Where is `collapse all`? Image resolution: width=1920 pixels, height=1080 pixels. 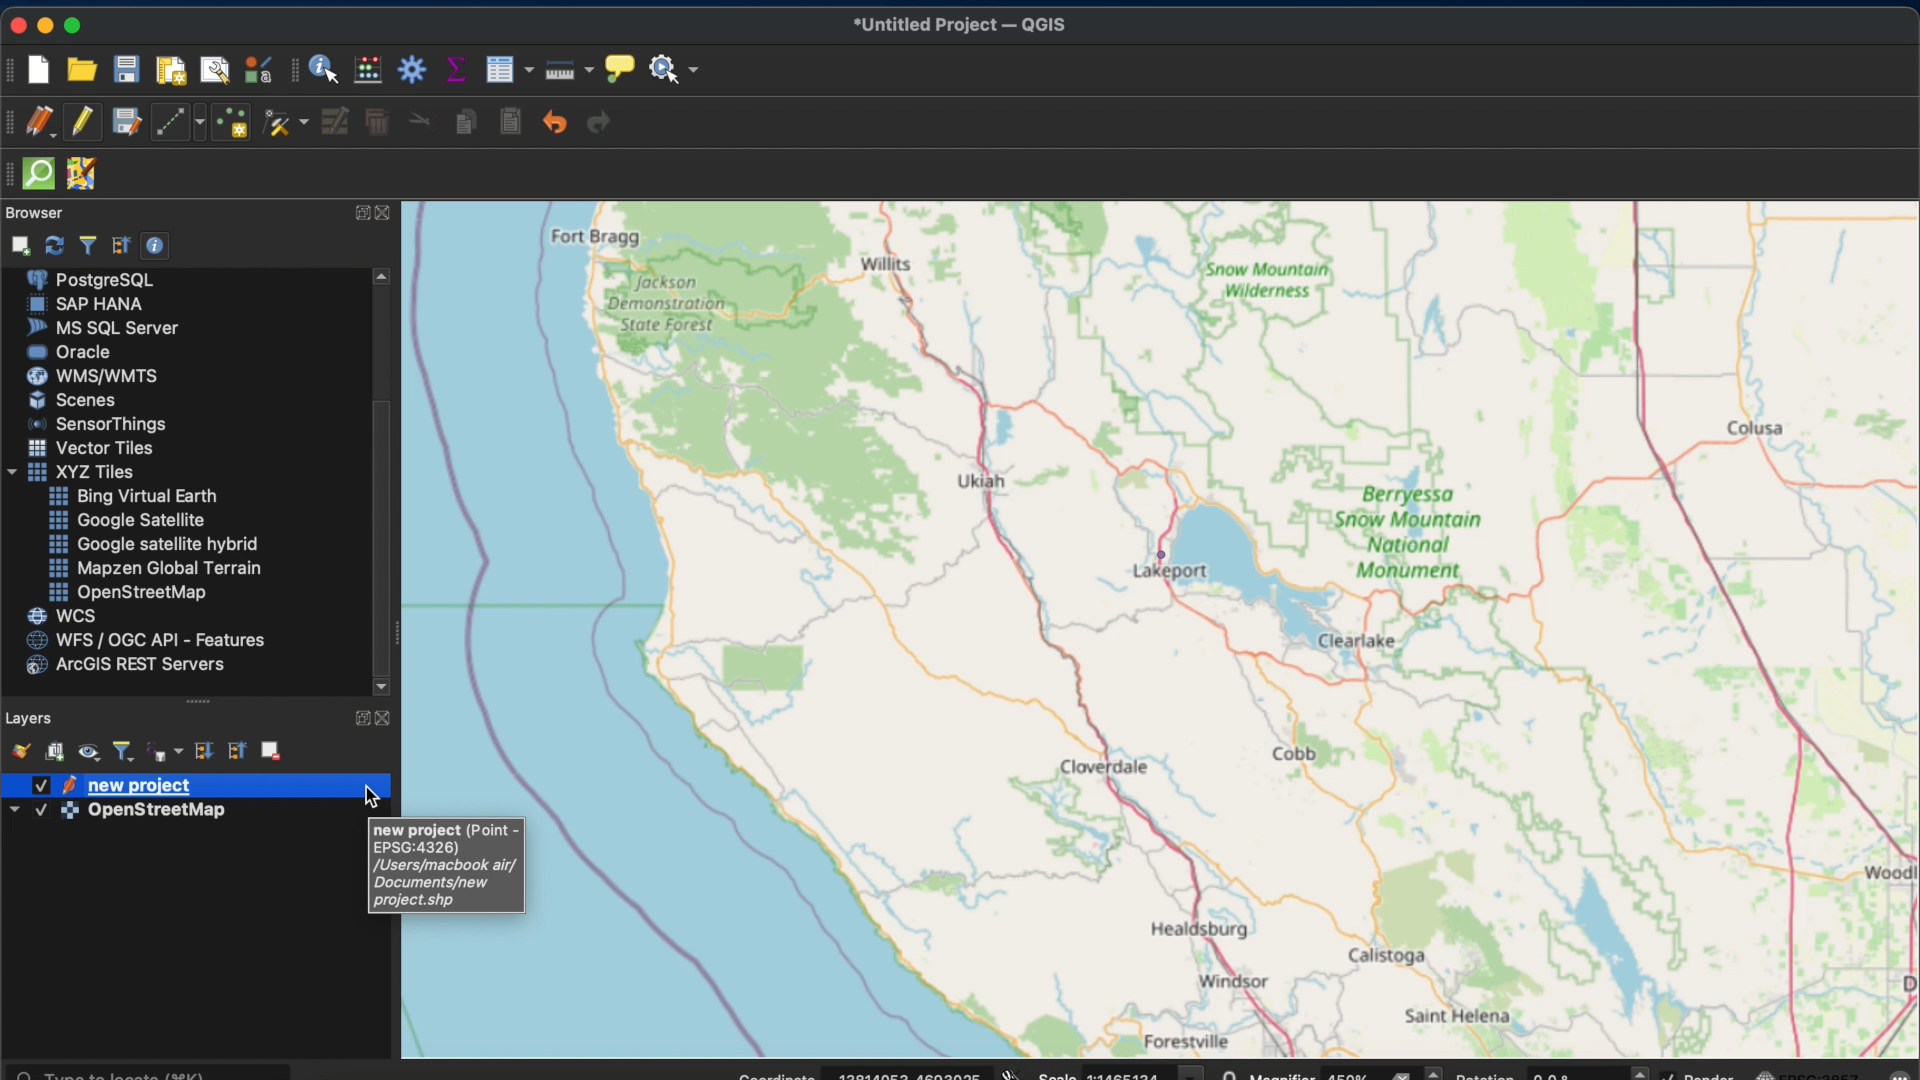 collapse all is located at coordinates (121, 245).